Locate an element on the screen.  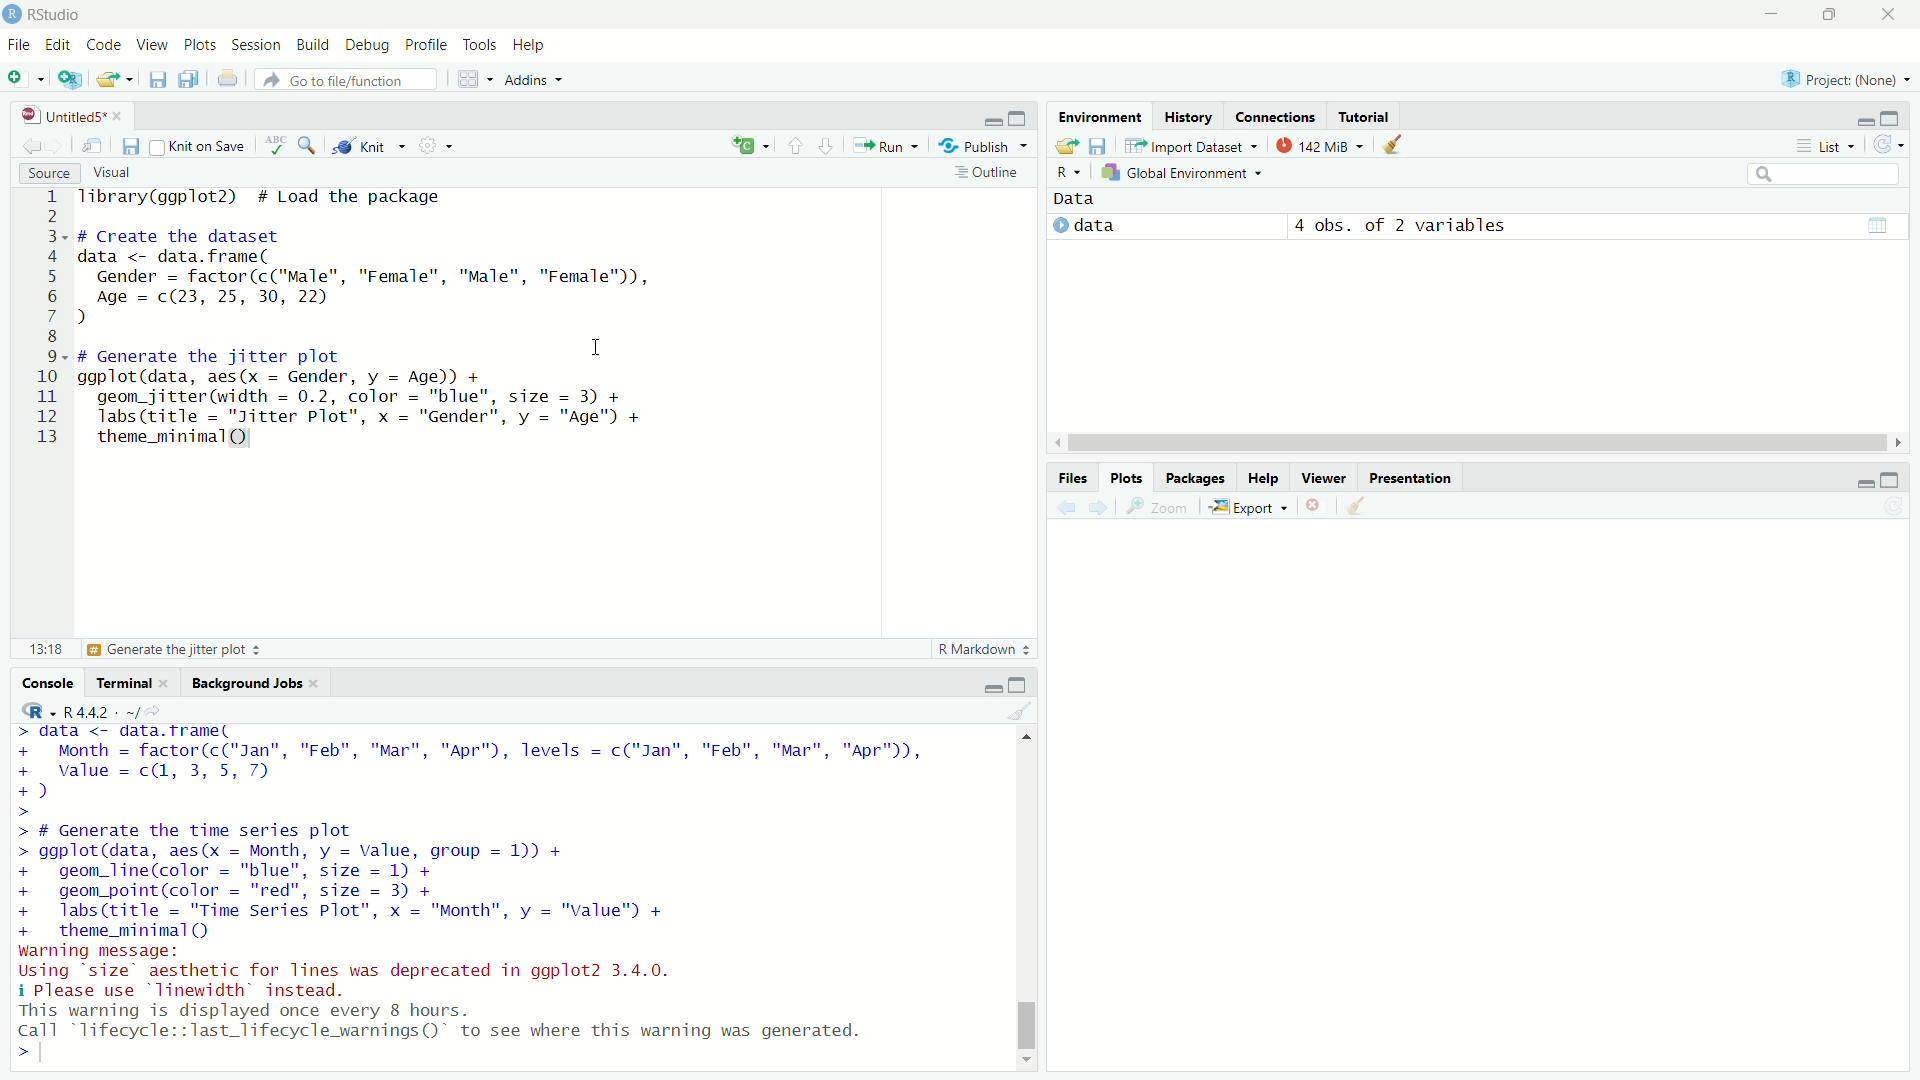
outline is located at coordinates (987, 173).